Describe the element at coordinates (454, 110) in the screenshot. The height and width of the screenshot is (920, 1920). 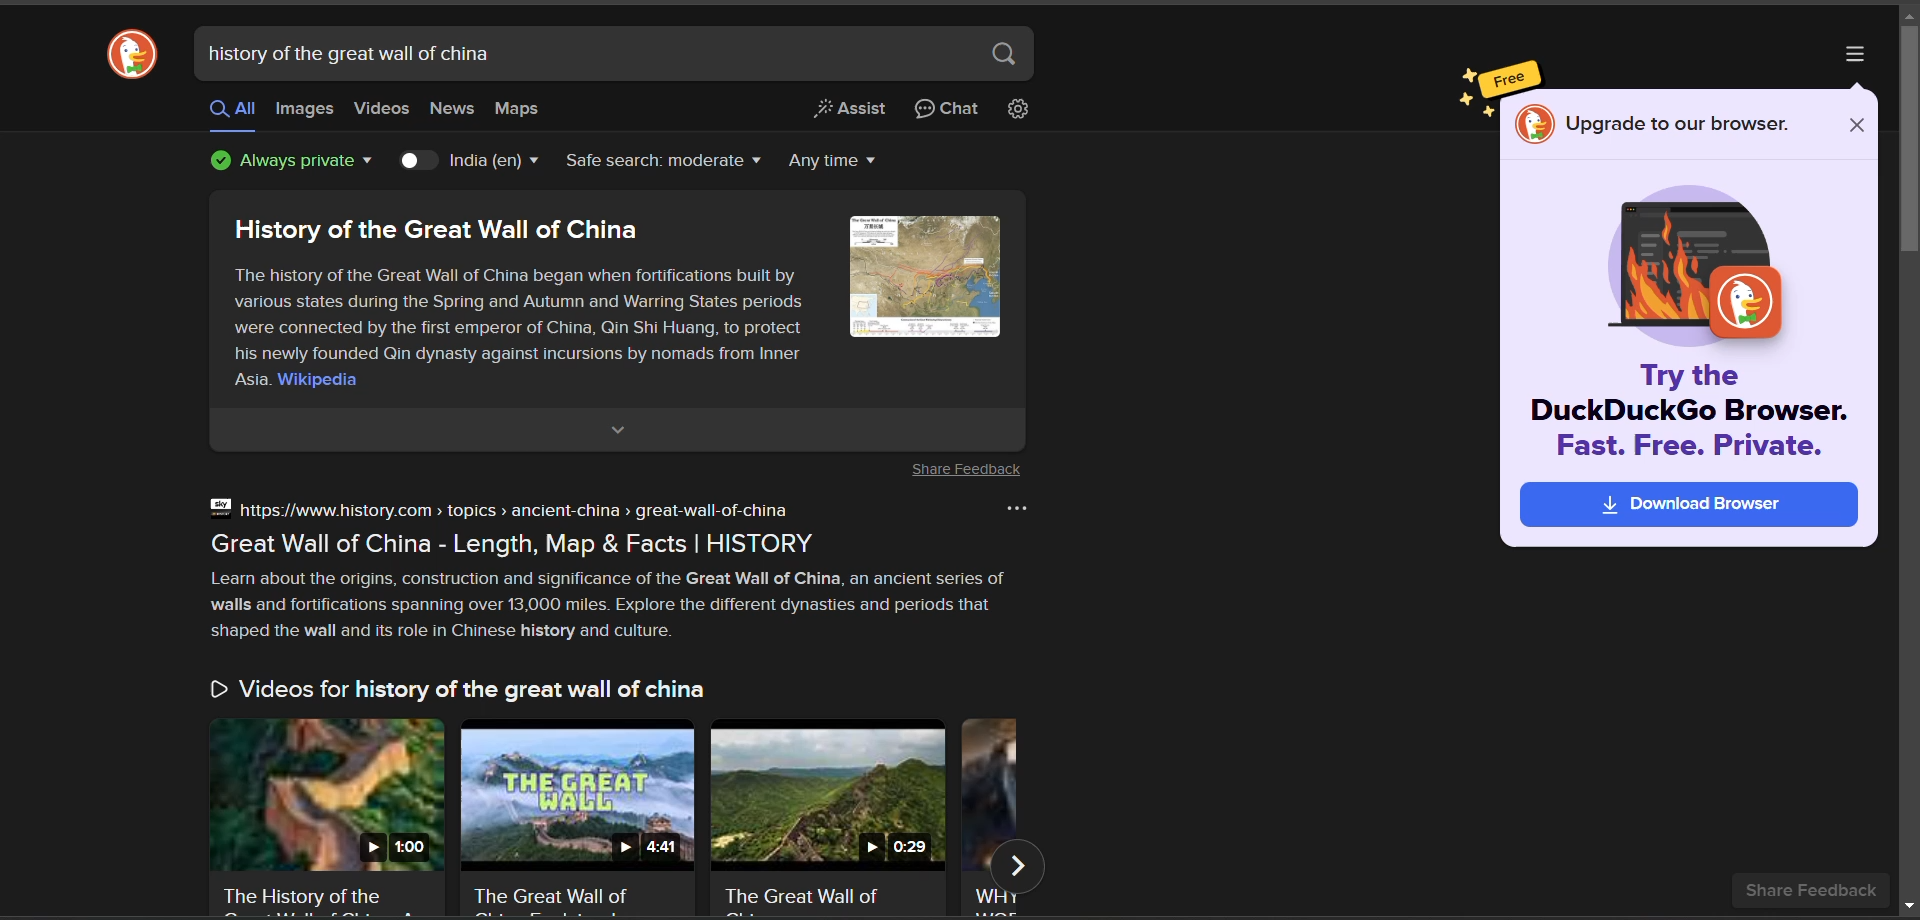
I see `news` at that location.